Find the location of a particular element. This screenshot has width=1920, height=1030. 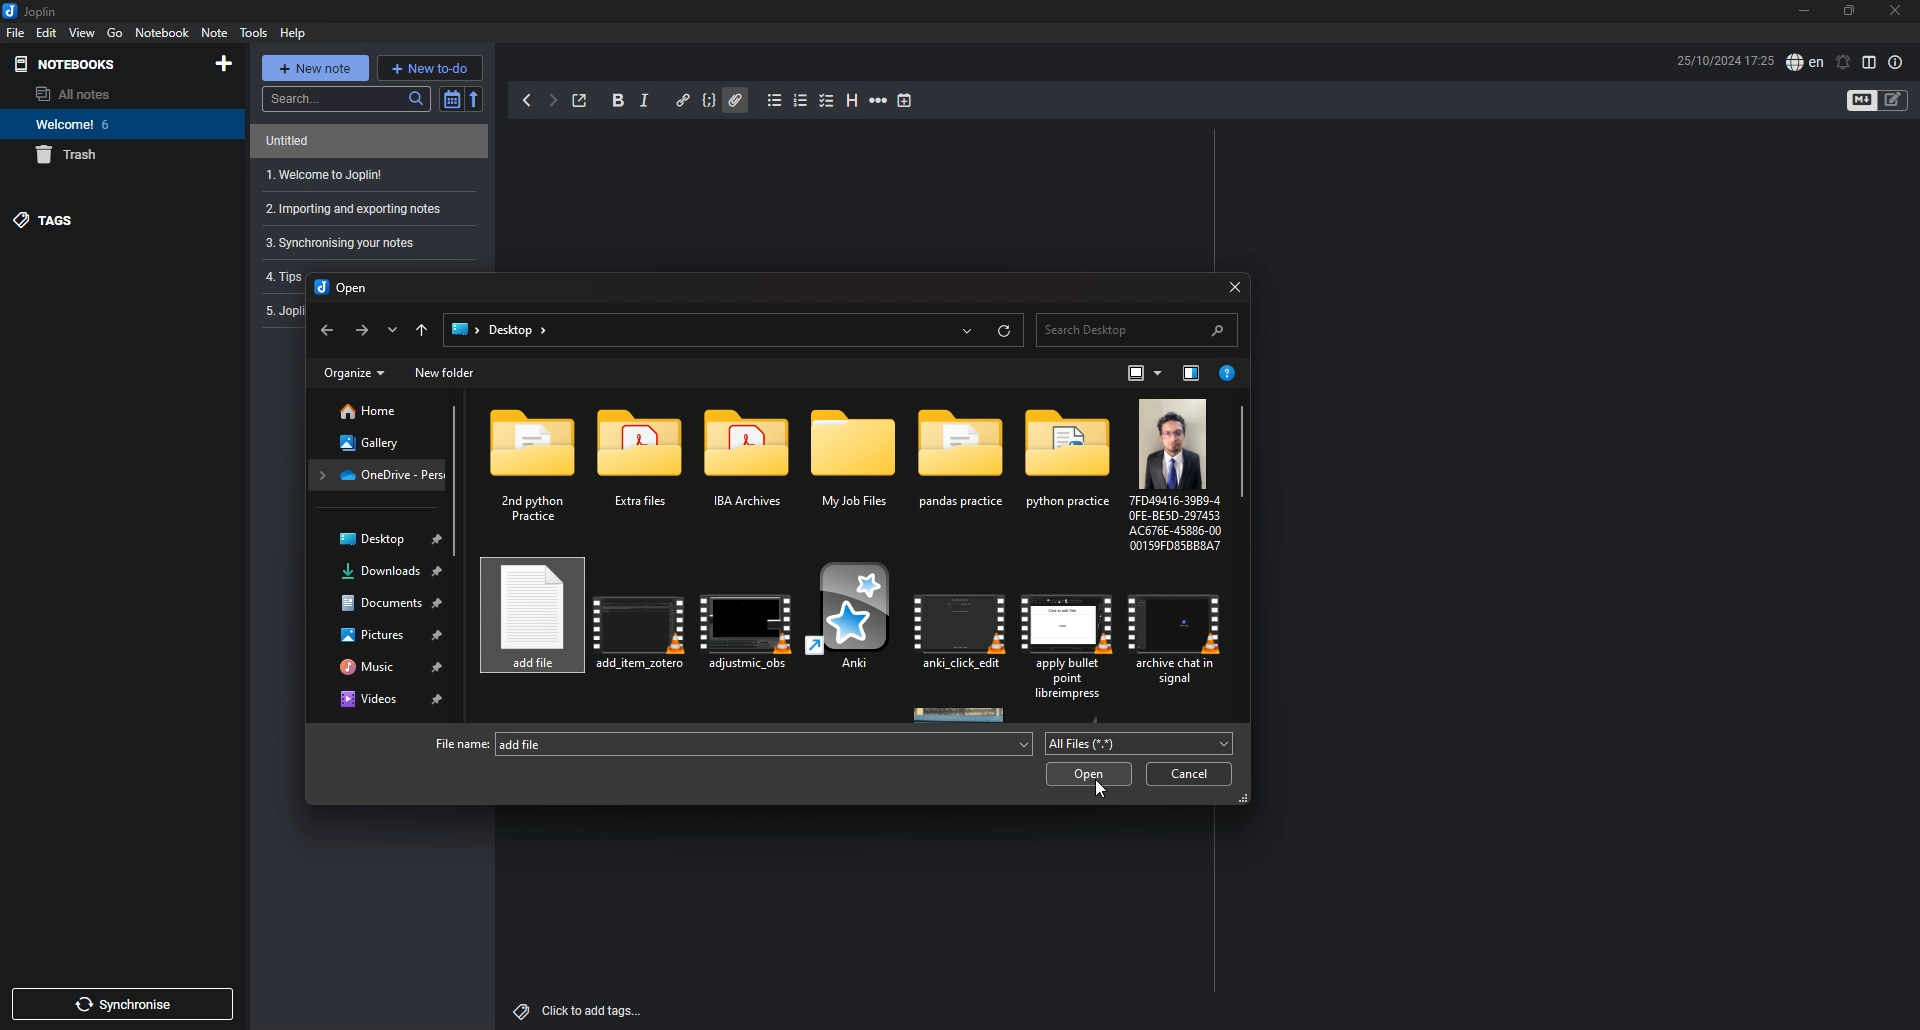

cancel is located at coordinates (1189, 774).